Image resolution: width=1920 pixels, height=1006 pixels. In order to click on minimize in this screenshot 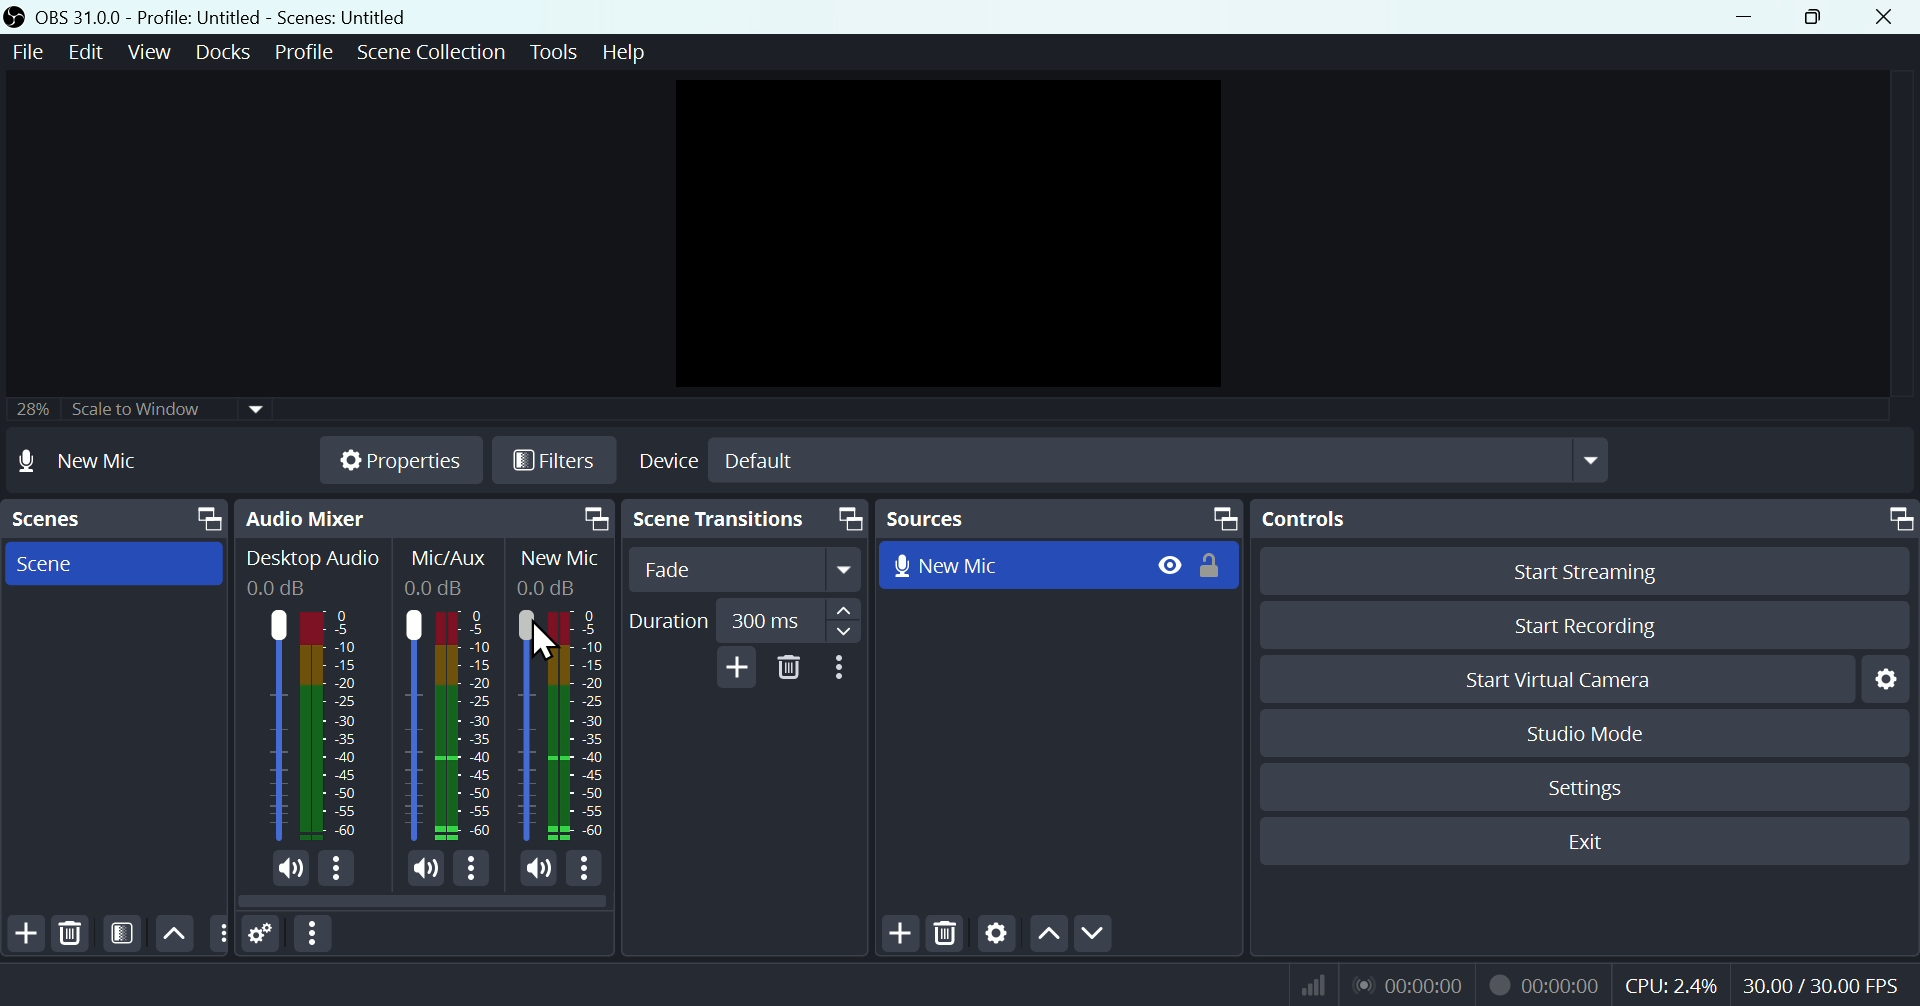, I will do `click(1751, 17)`.